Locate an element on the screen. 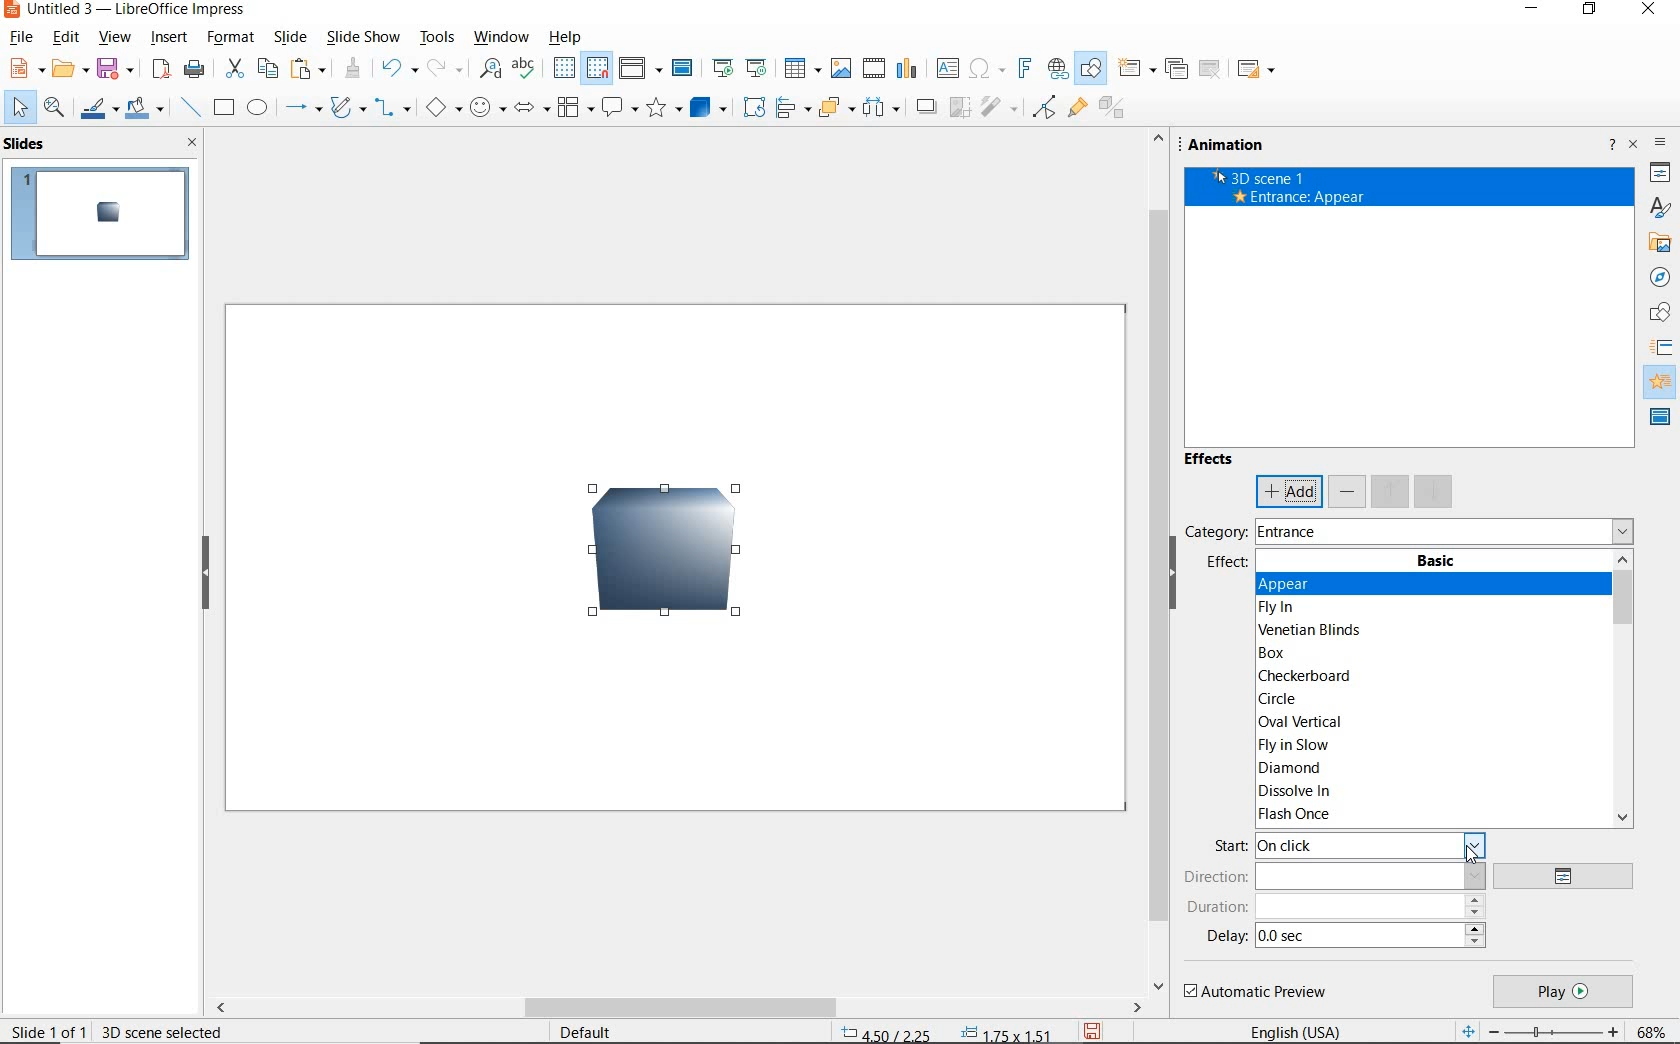  remove effect is located at coordinates (1348, 490).